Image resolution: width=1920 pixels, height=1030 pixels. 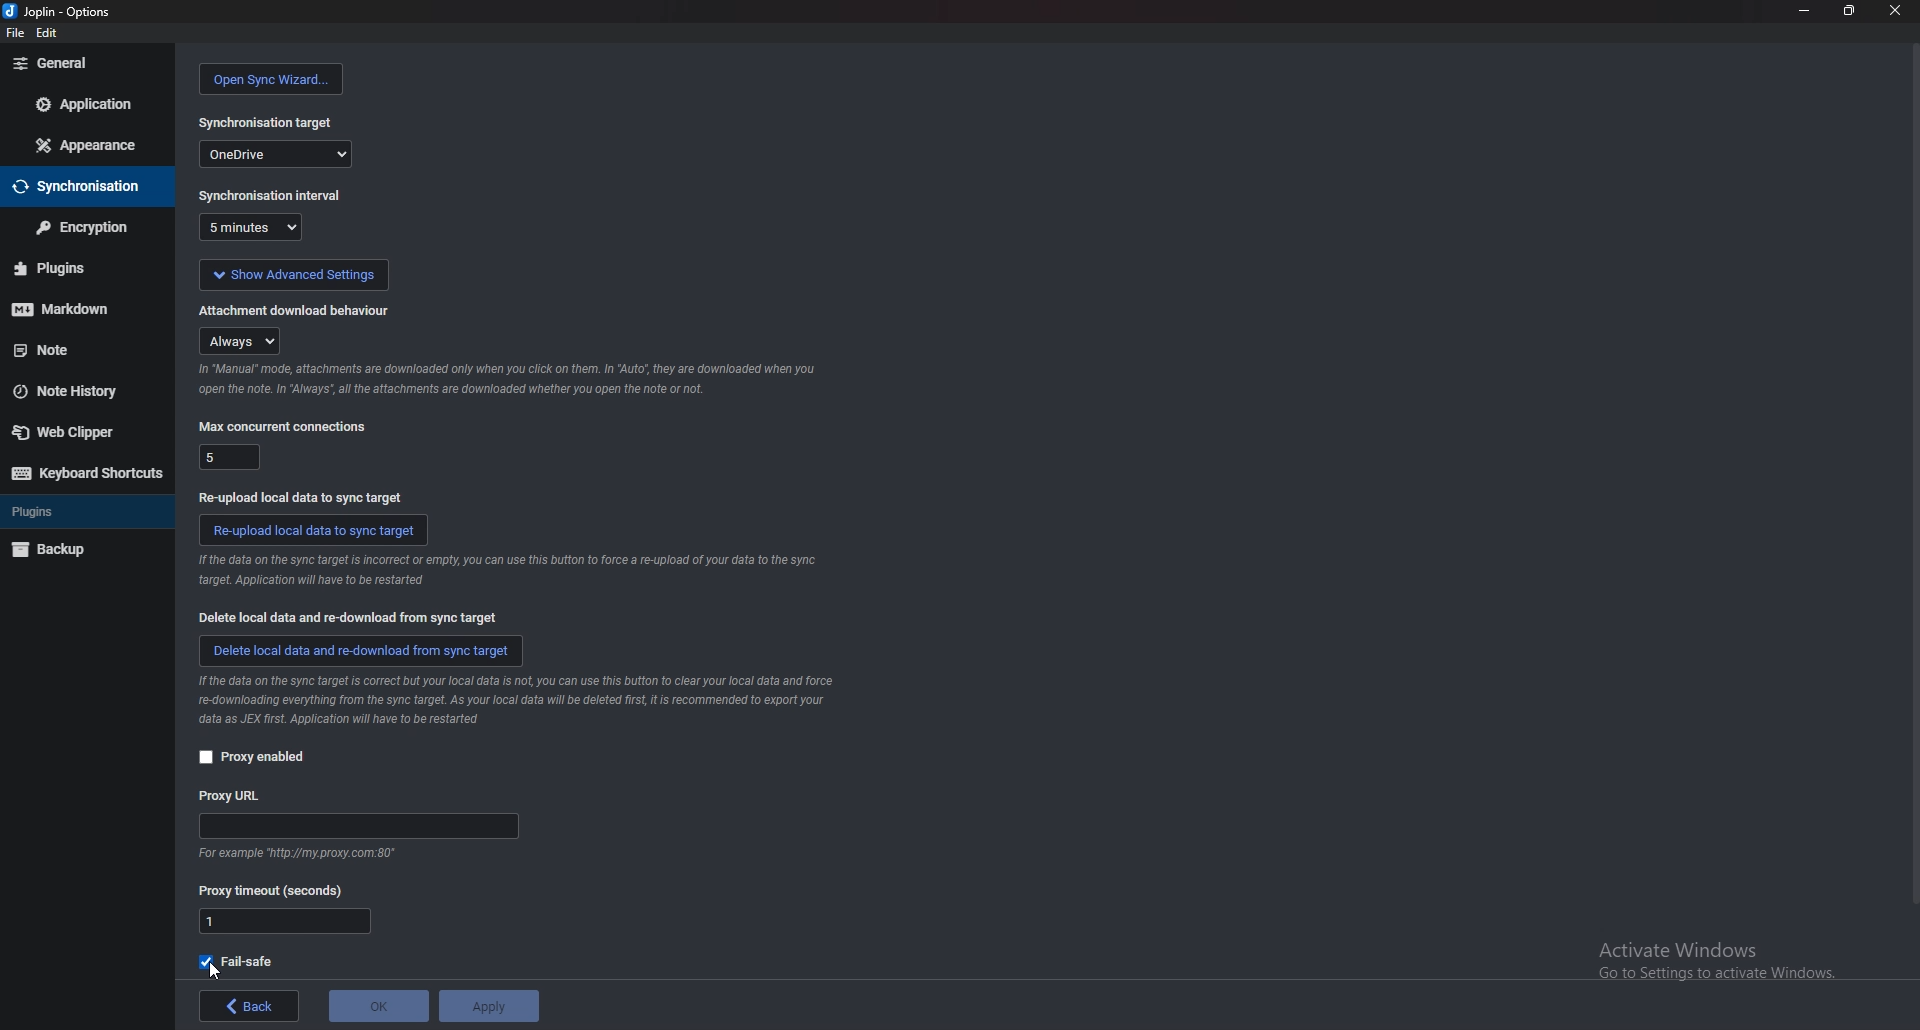 I want to click on re upload local data to sync target, so click(x=302, y=497).